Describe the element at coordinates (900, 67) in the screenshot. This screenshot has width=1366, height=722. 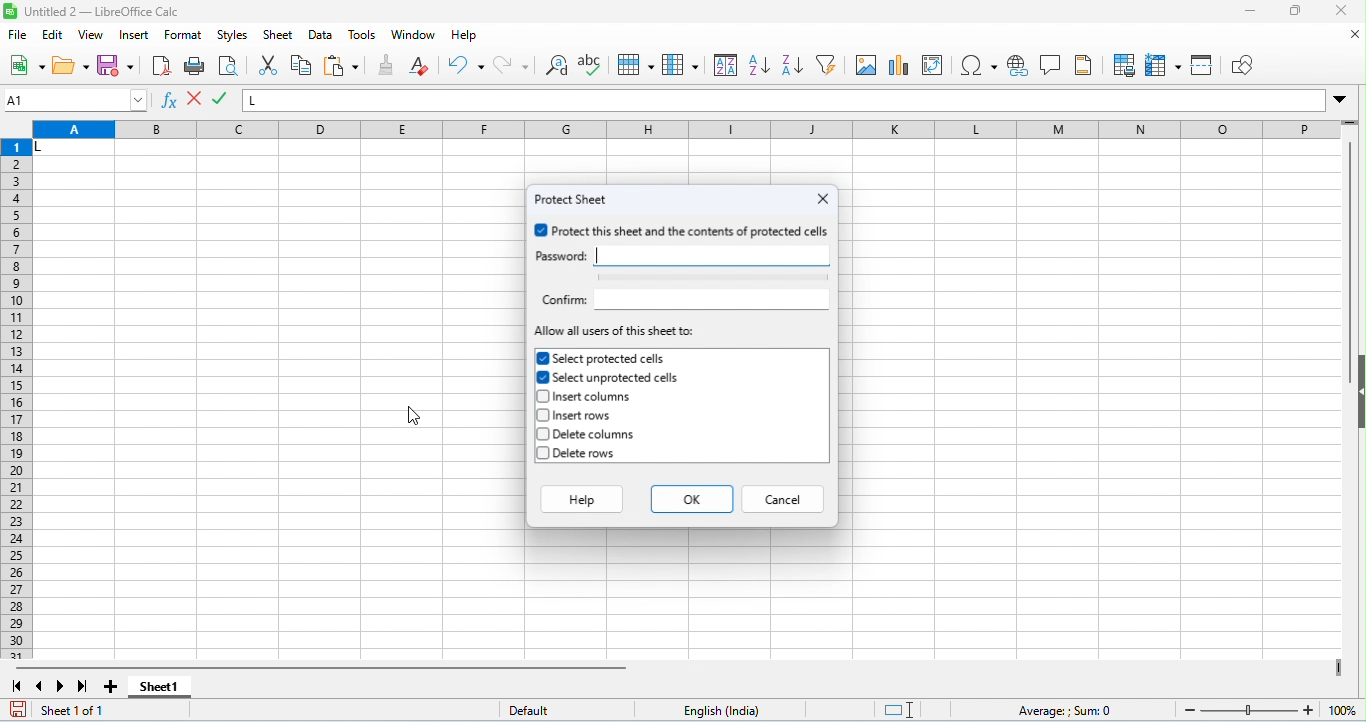
I see `insert chart` at that location.